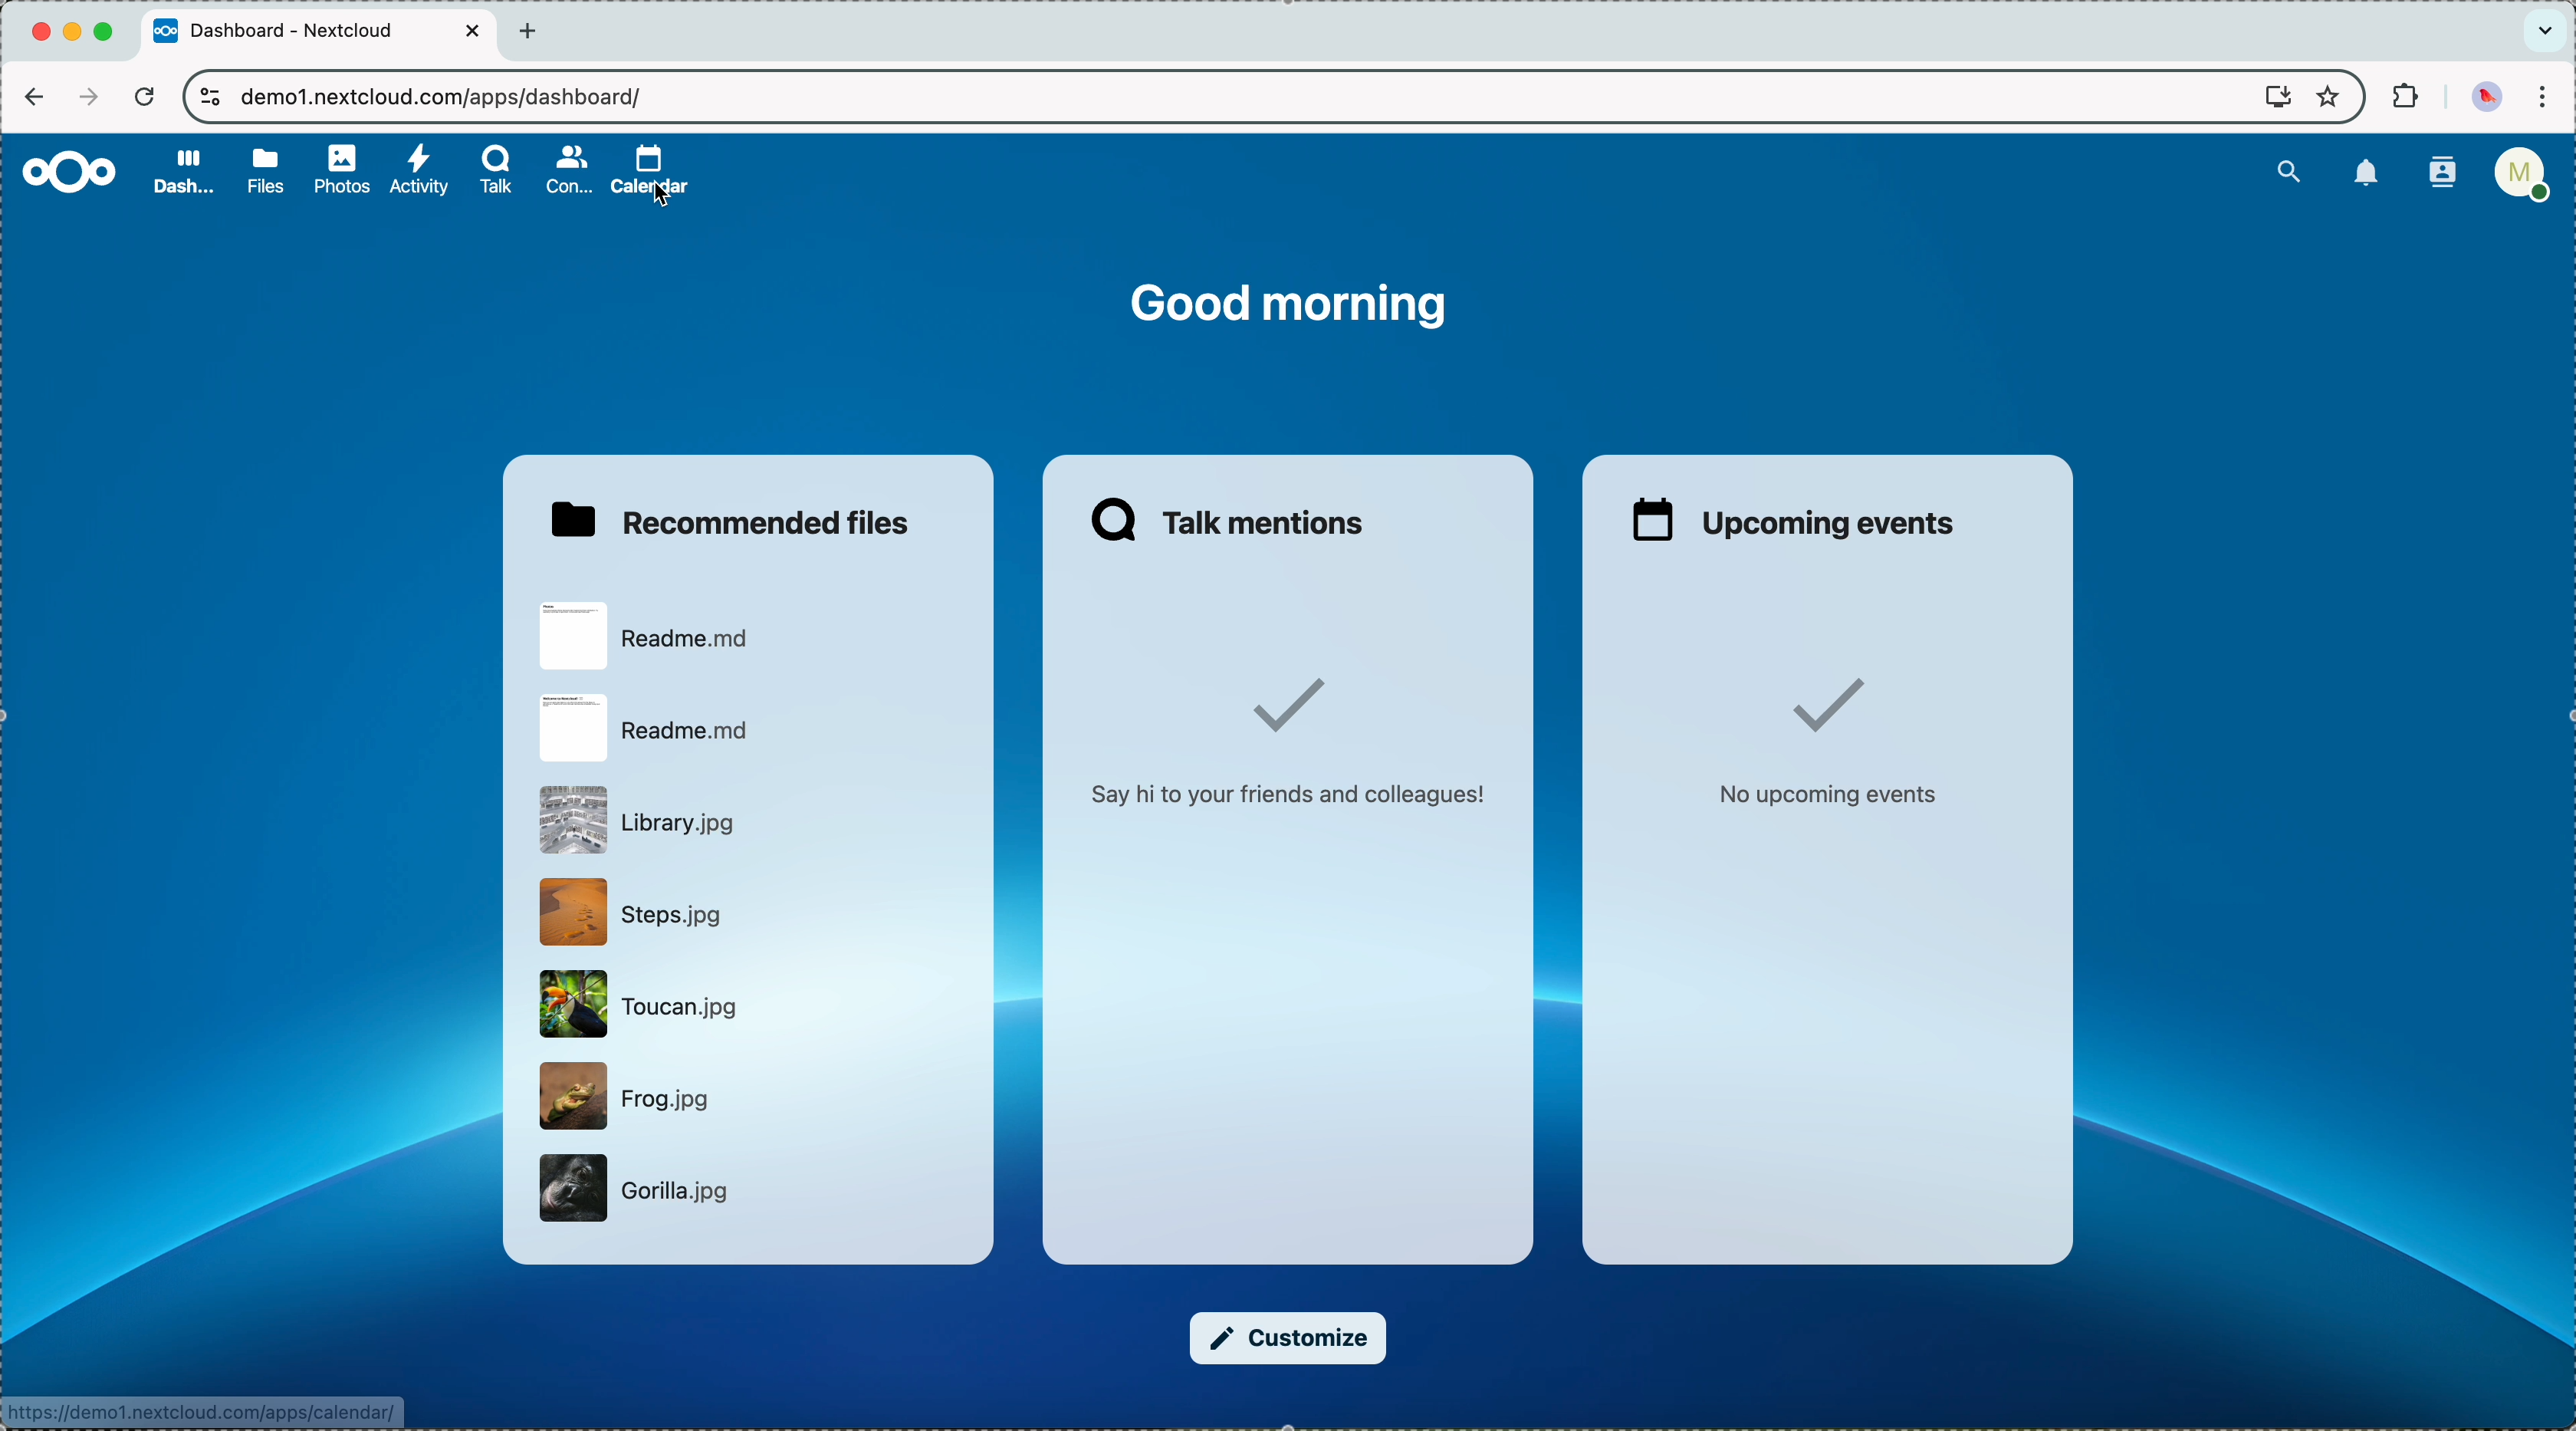 The height and width of the screenshot is (1431, 2576). What do you see at coordinates (34, 96) in the screenshot?
I see `navigate back` at bounding box center [34, 96].